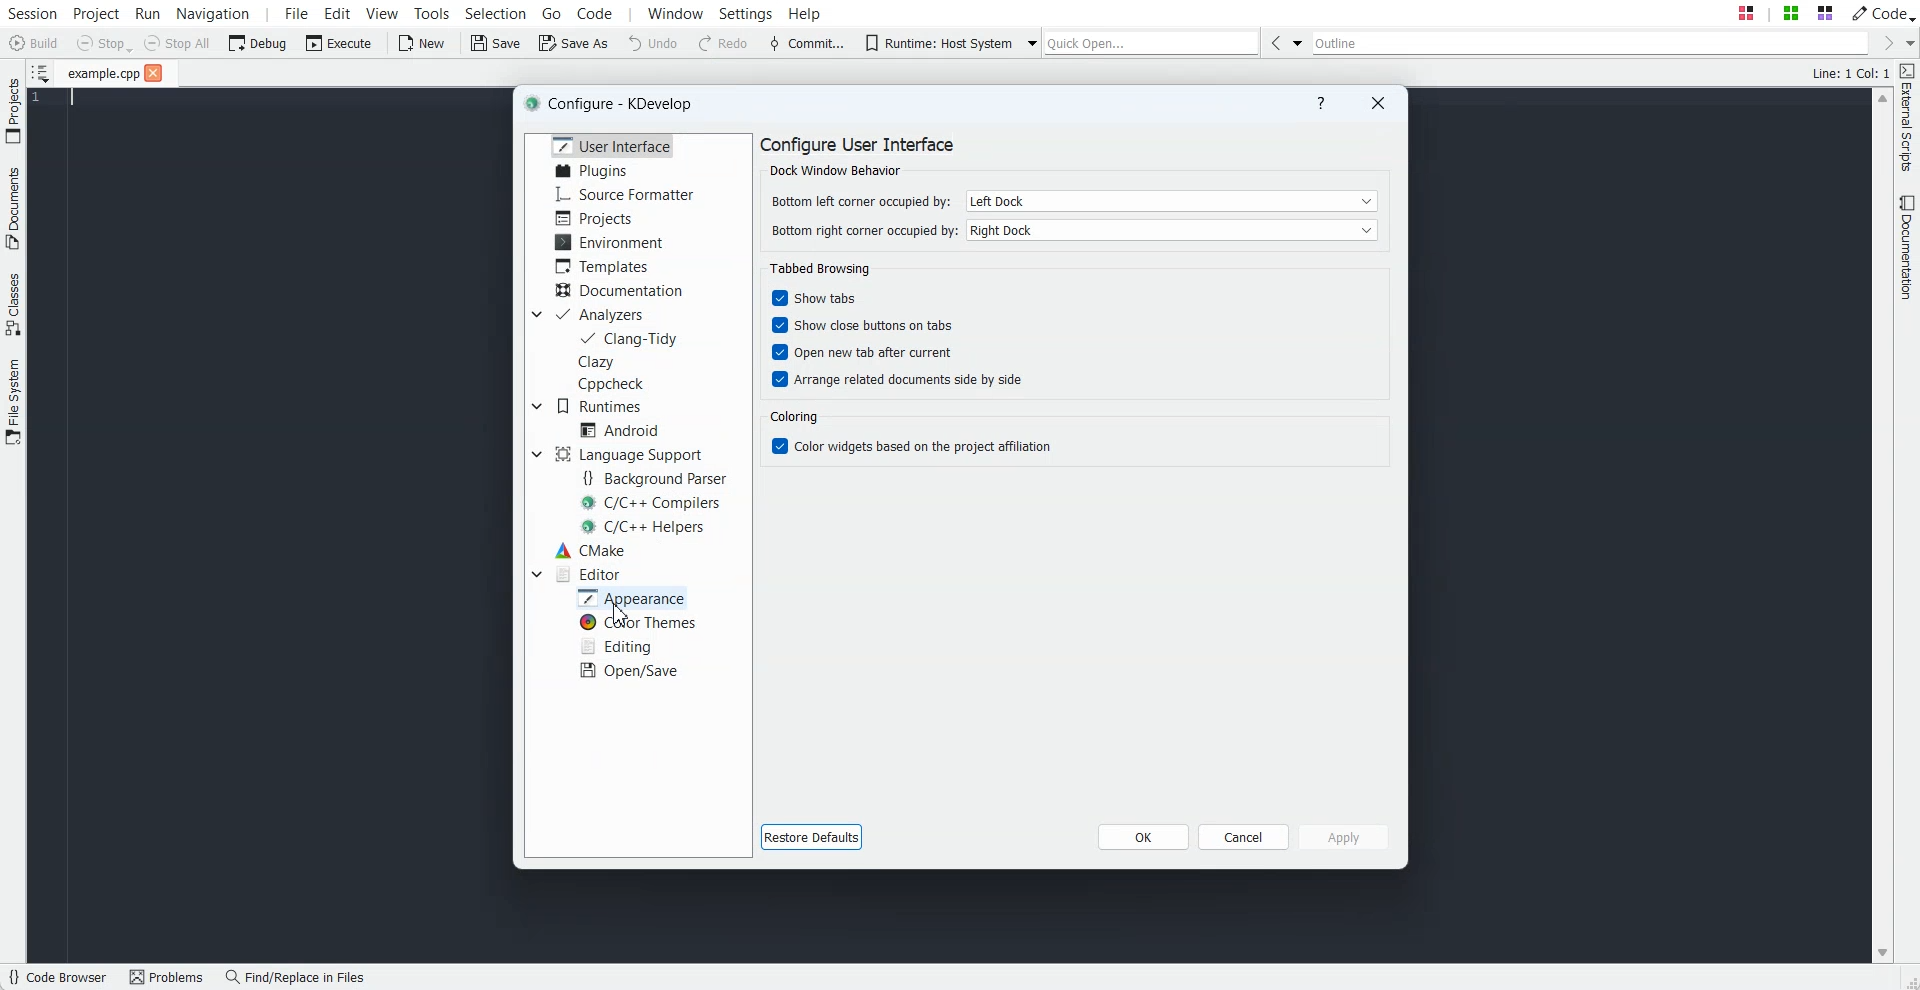 The height and width of the screenshot is (990, 1920). I want to click on Enable Show tabs, so click(817, 298).